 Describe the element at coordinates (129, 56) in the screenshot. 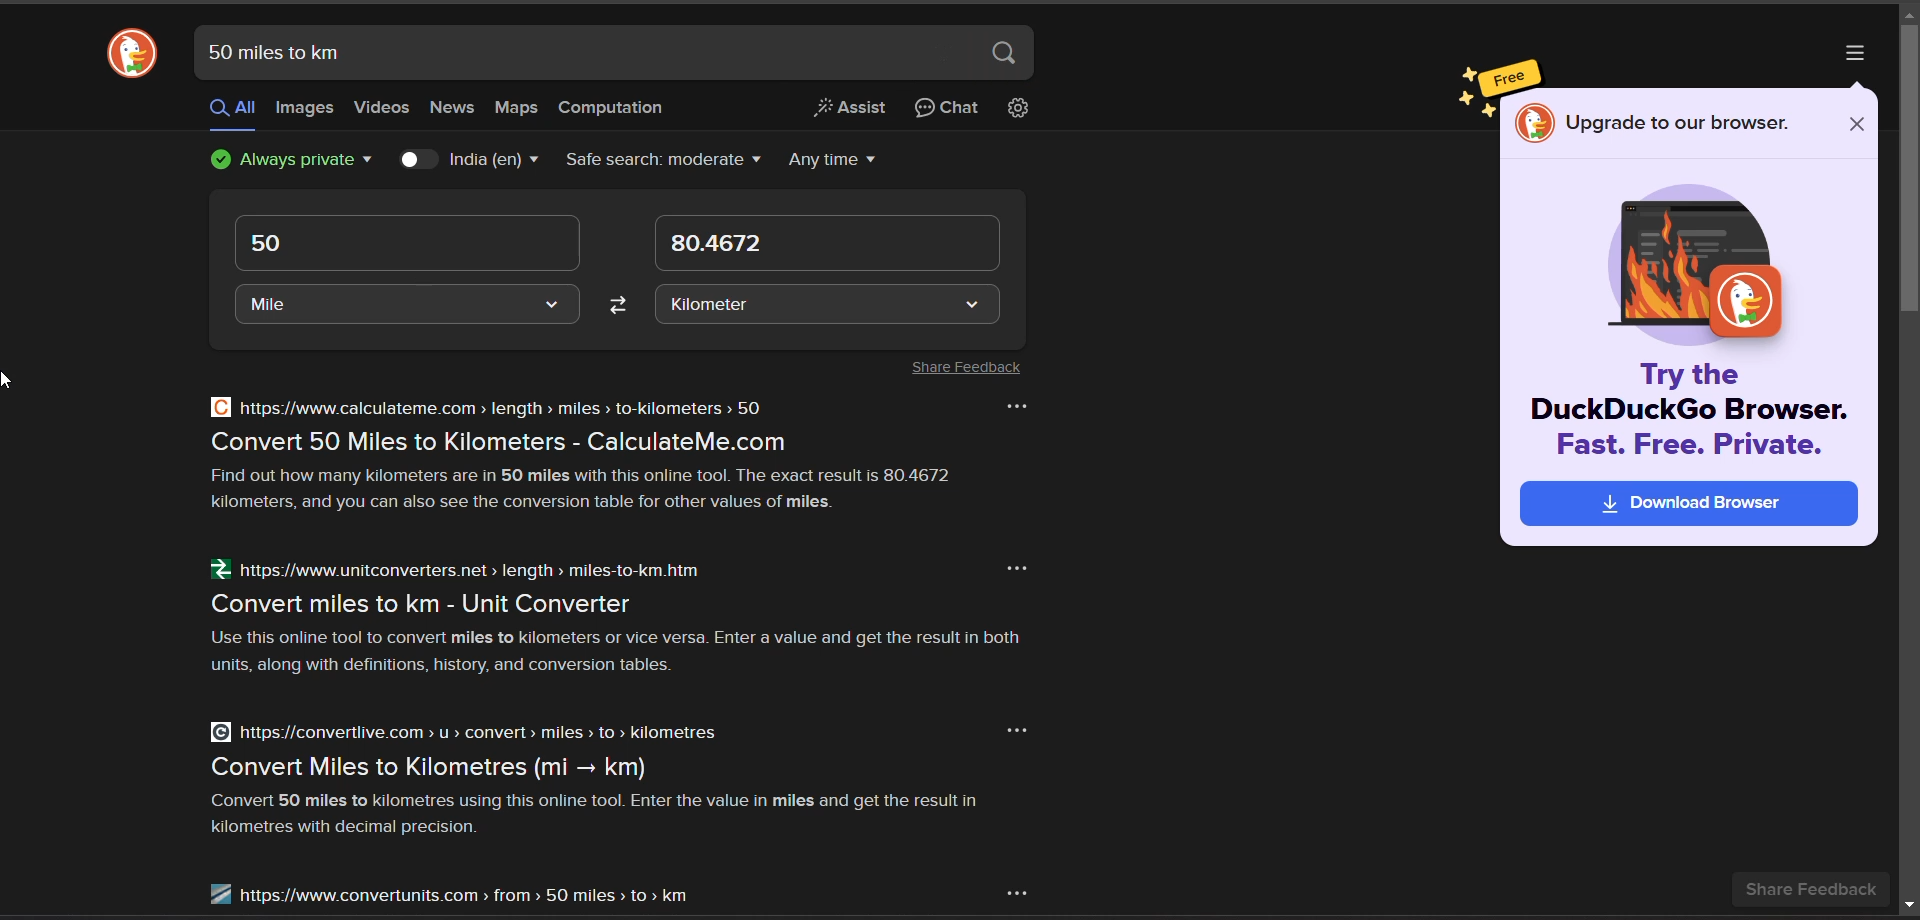

I see `logo` at that location.